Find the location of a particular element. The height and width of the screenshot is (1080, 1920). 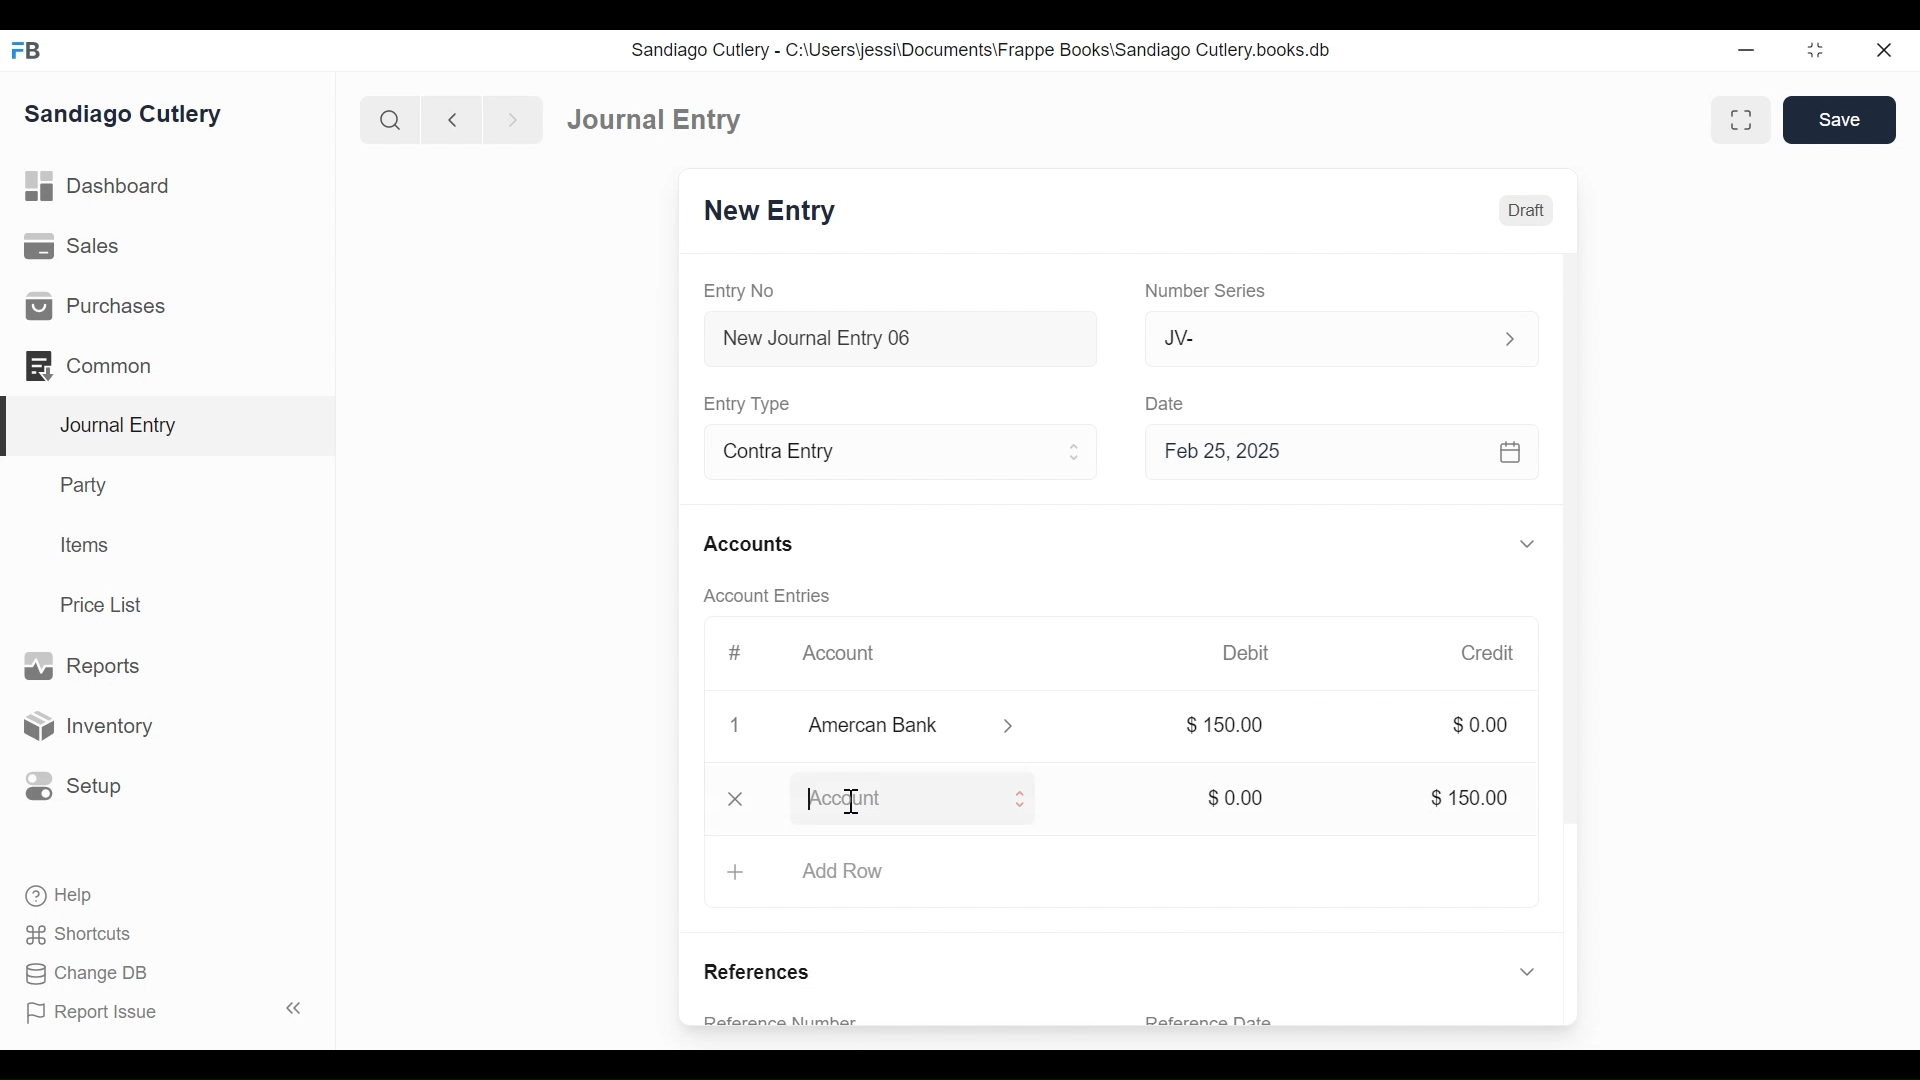

Journal Entry is located at coordinates (655, 118).